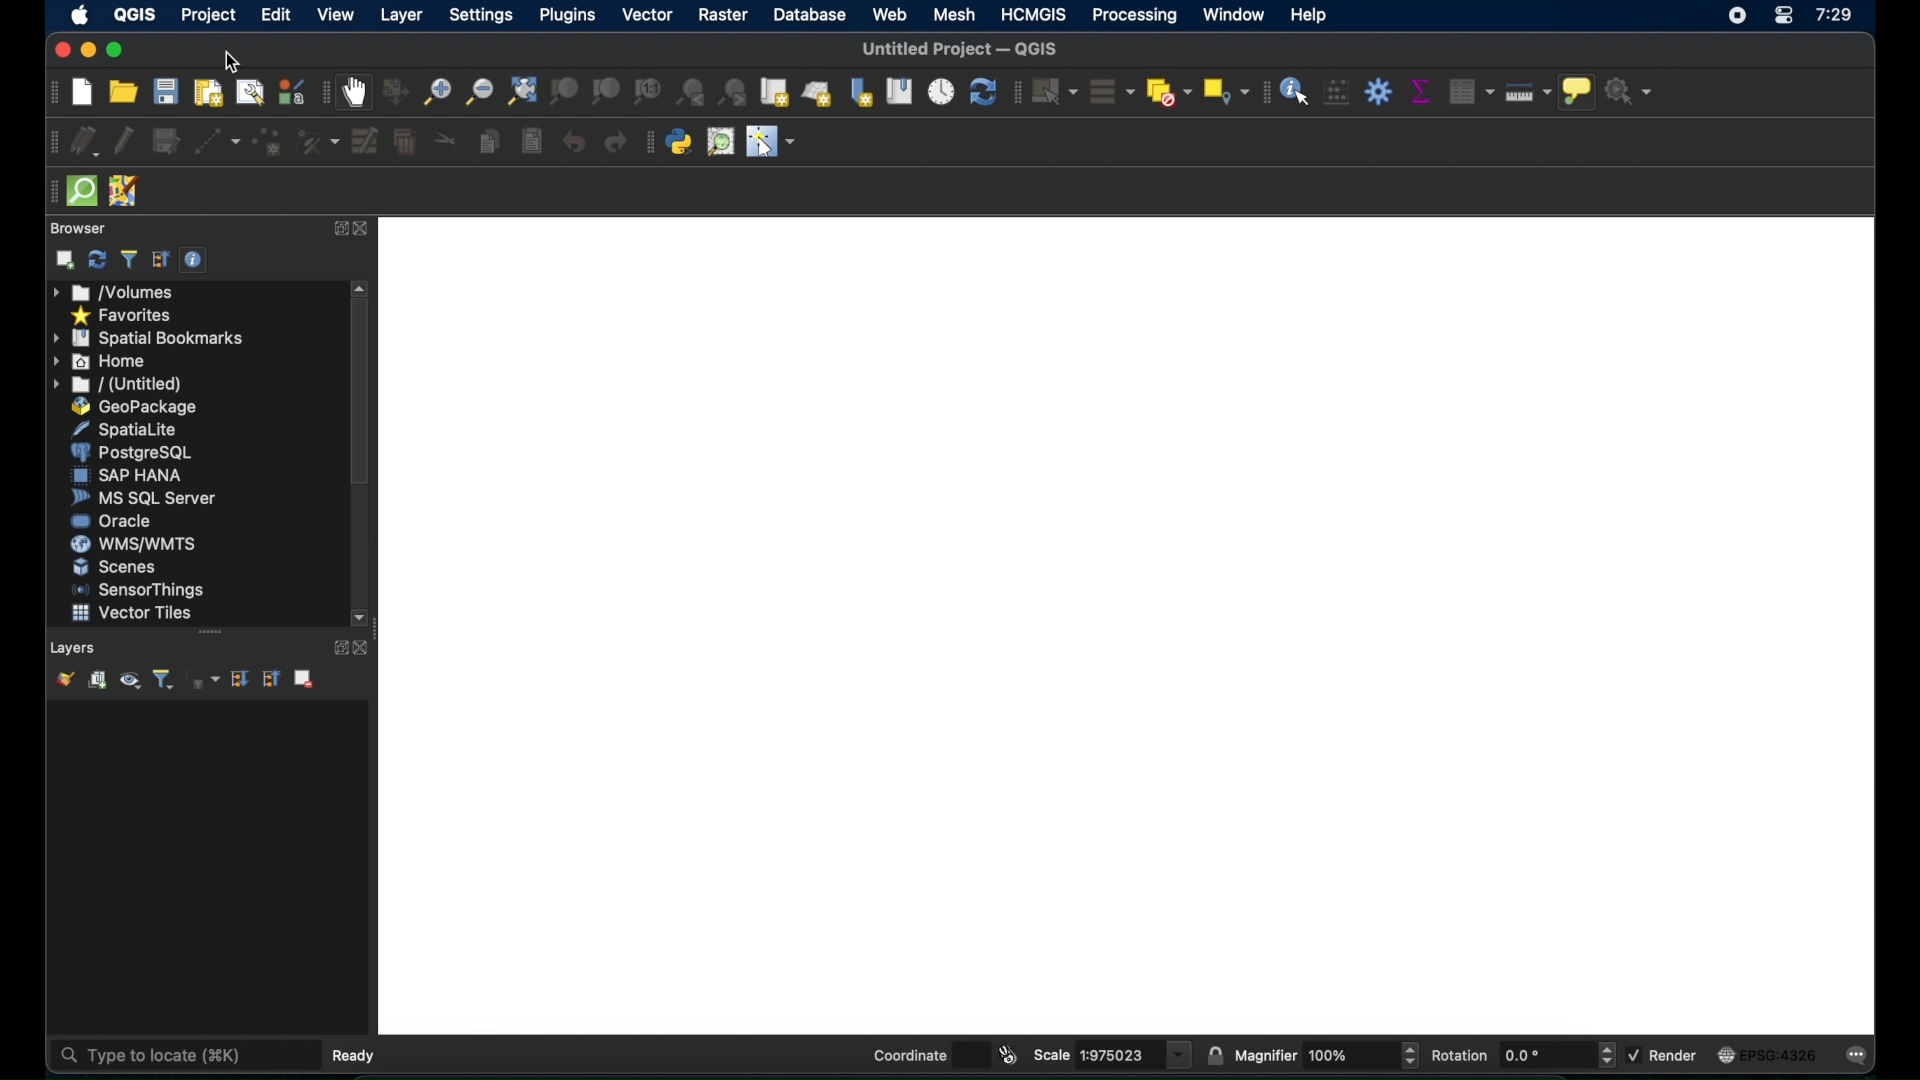  Describe the element at coordinates (289, 91) in the screenshot. I see `style manager` at that location.